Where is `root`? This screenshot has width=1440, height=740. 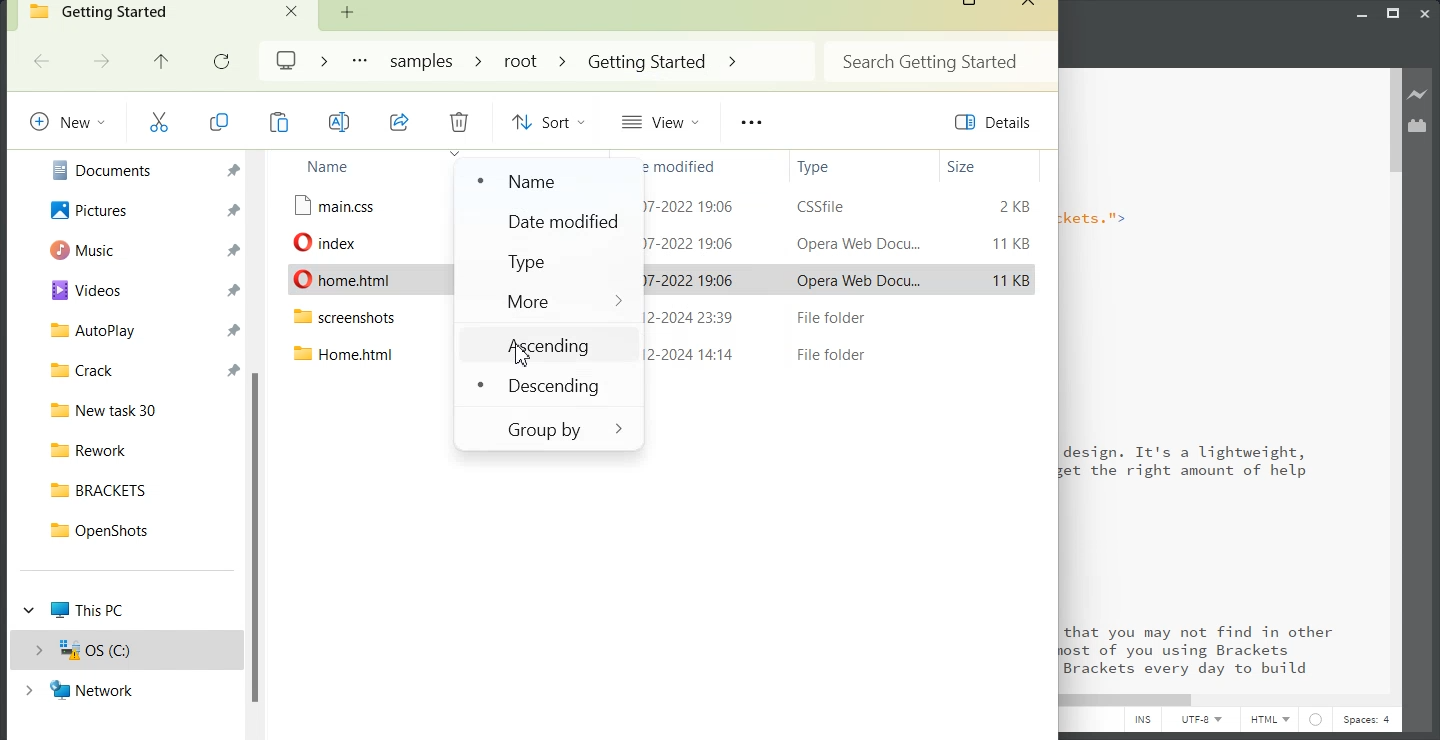
root is located at coordinates (519, 60).